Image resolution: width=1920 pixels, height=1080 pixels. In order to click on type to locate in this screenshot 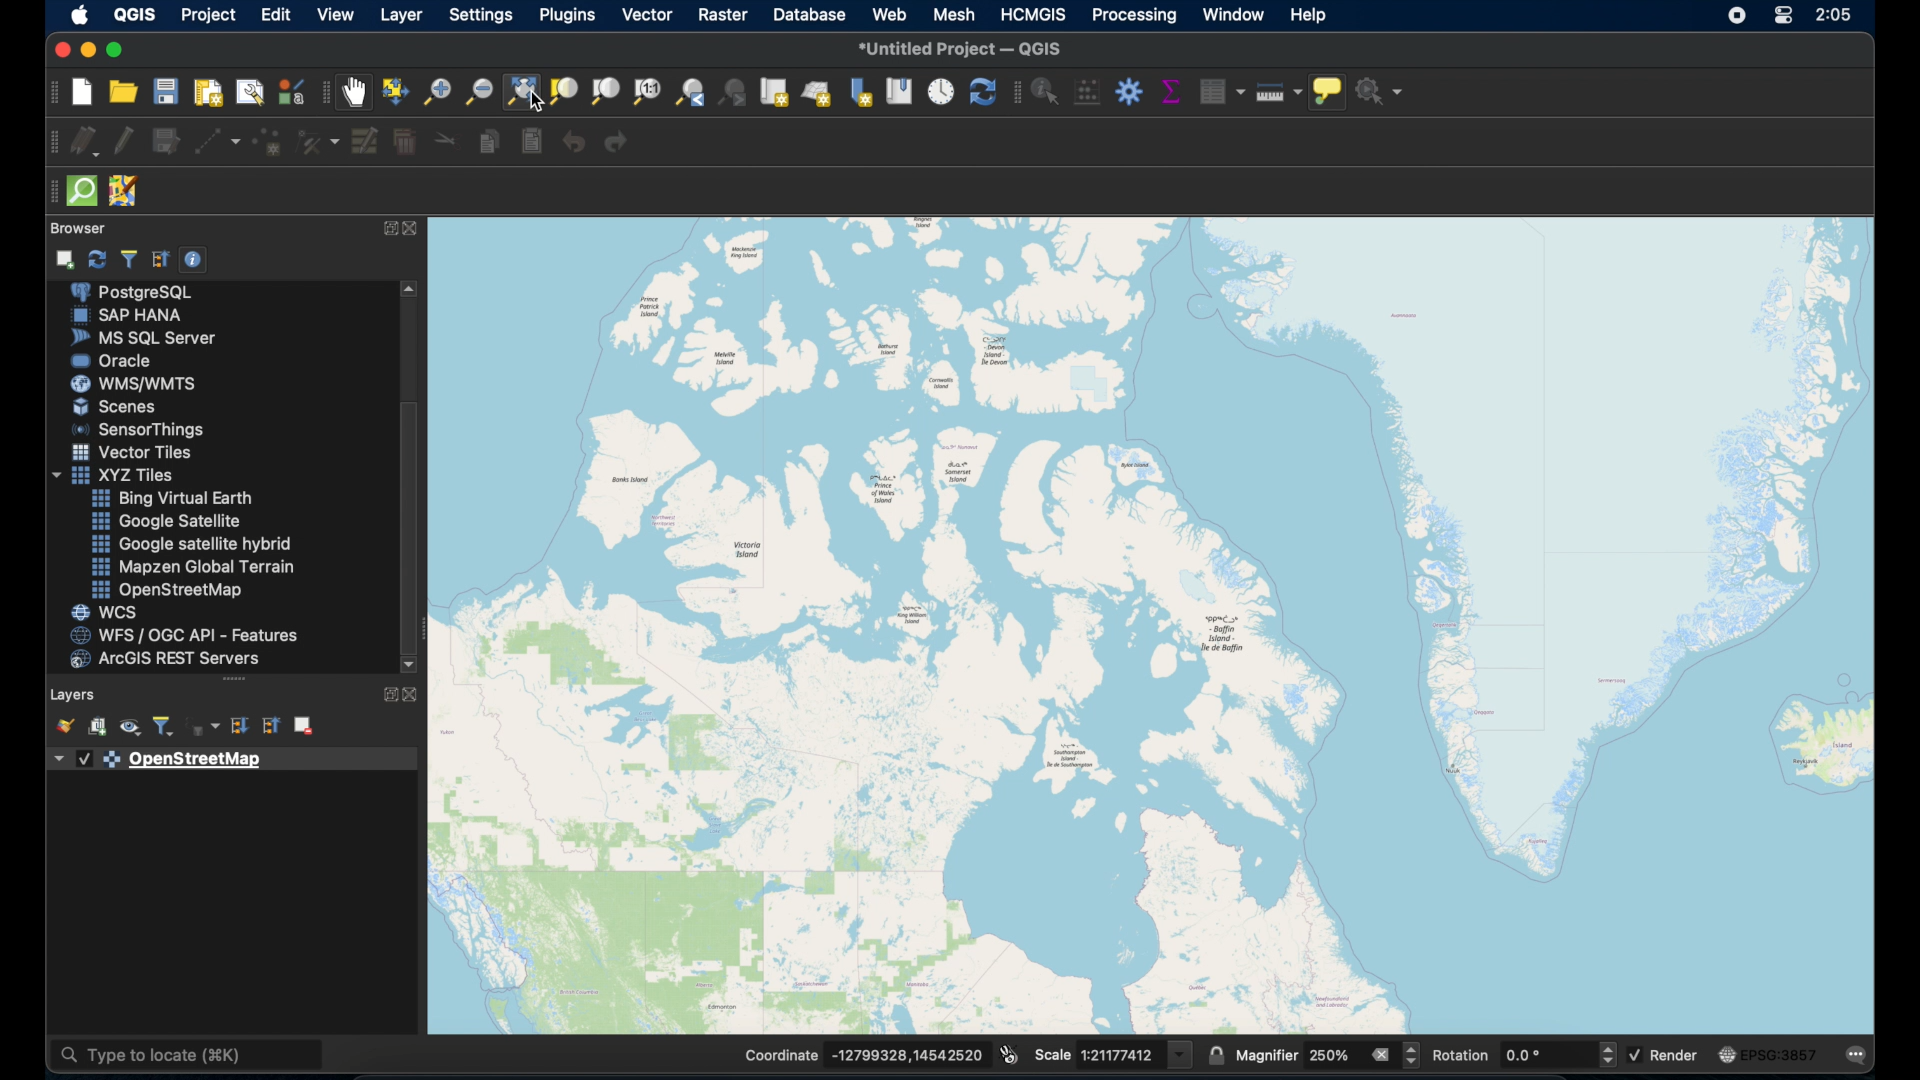, I will do `click(184, 1057)`.